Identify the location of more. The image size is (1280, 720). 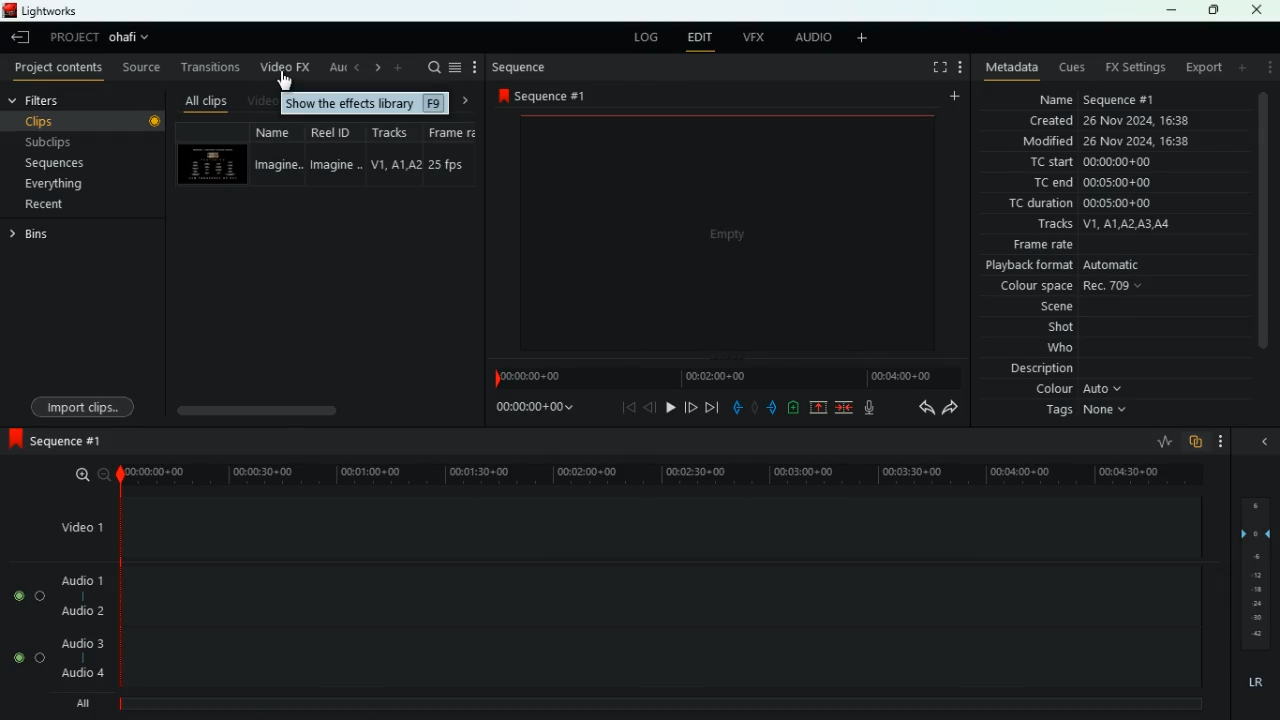
(863, 38).